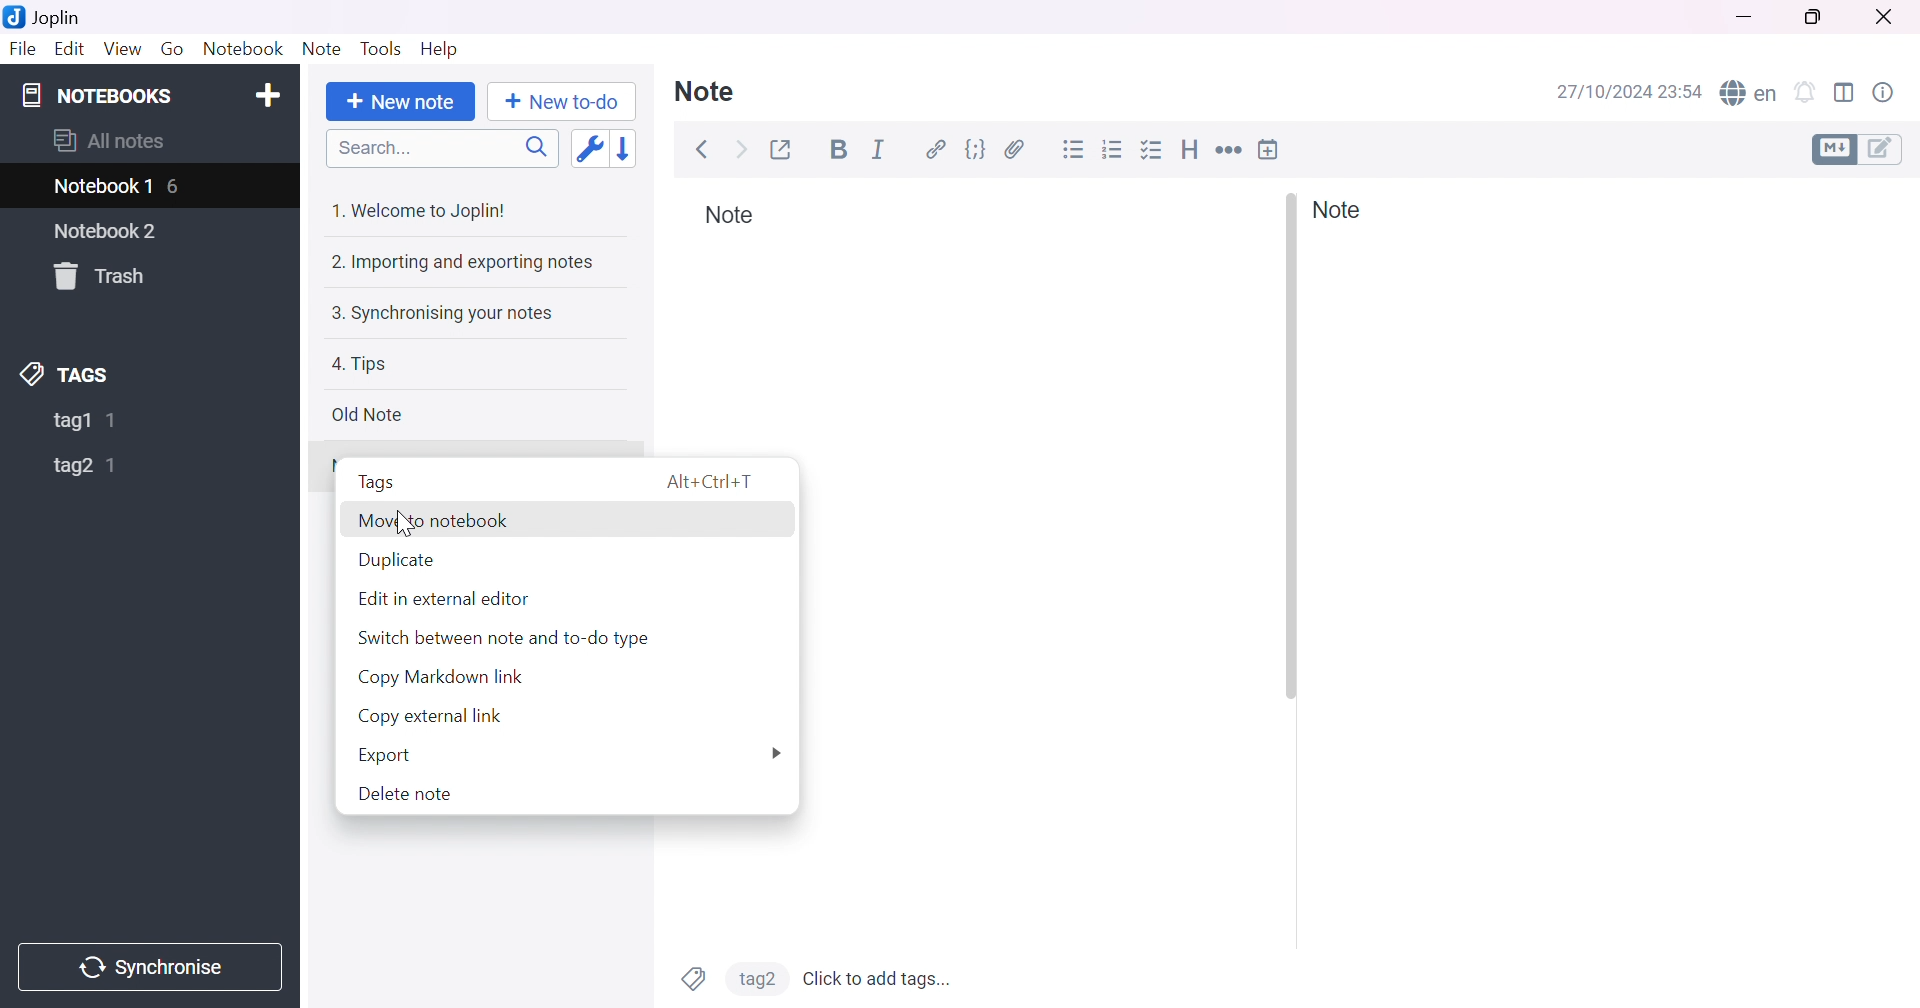 This screenshot has height=1008, width=1920. I want to click on 1, so click(112, 466).